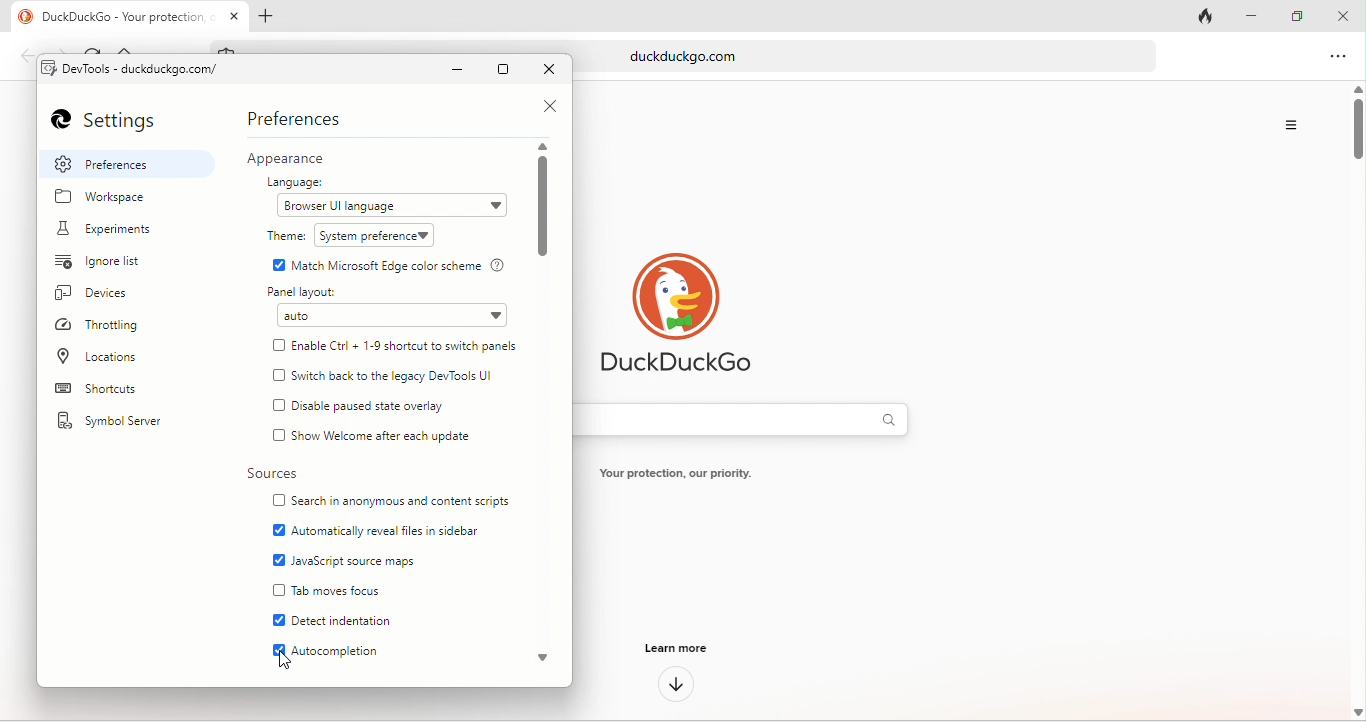 The width and height of the screenshot is (1366, 722). I want to click on search in anonymous and content scripts, so click(402, 500).